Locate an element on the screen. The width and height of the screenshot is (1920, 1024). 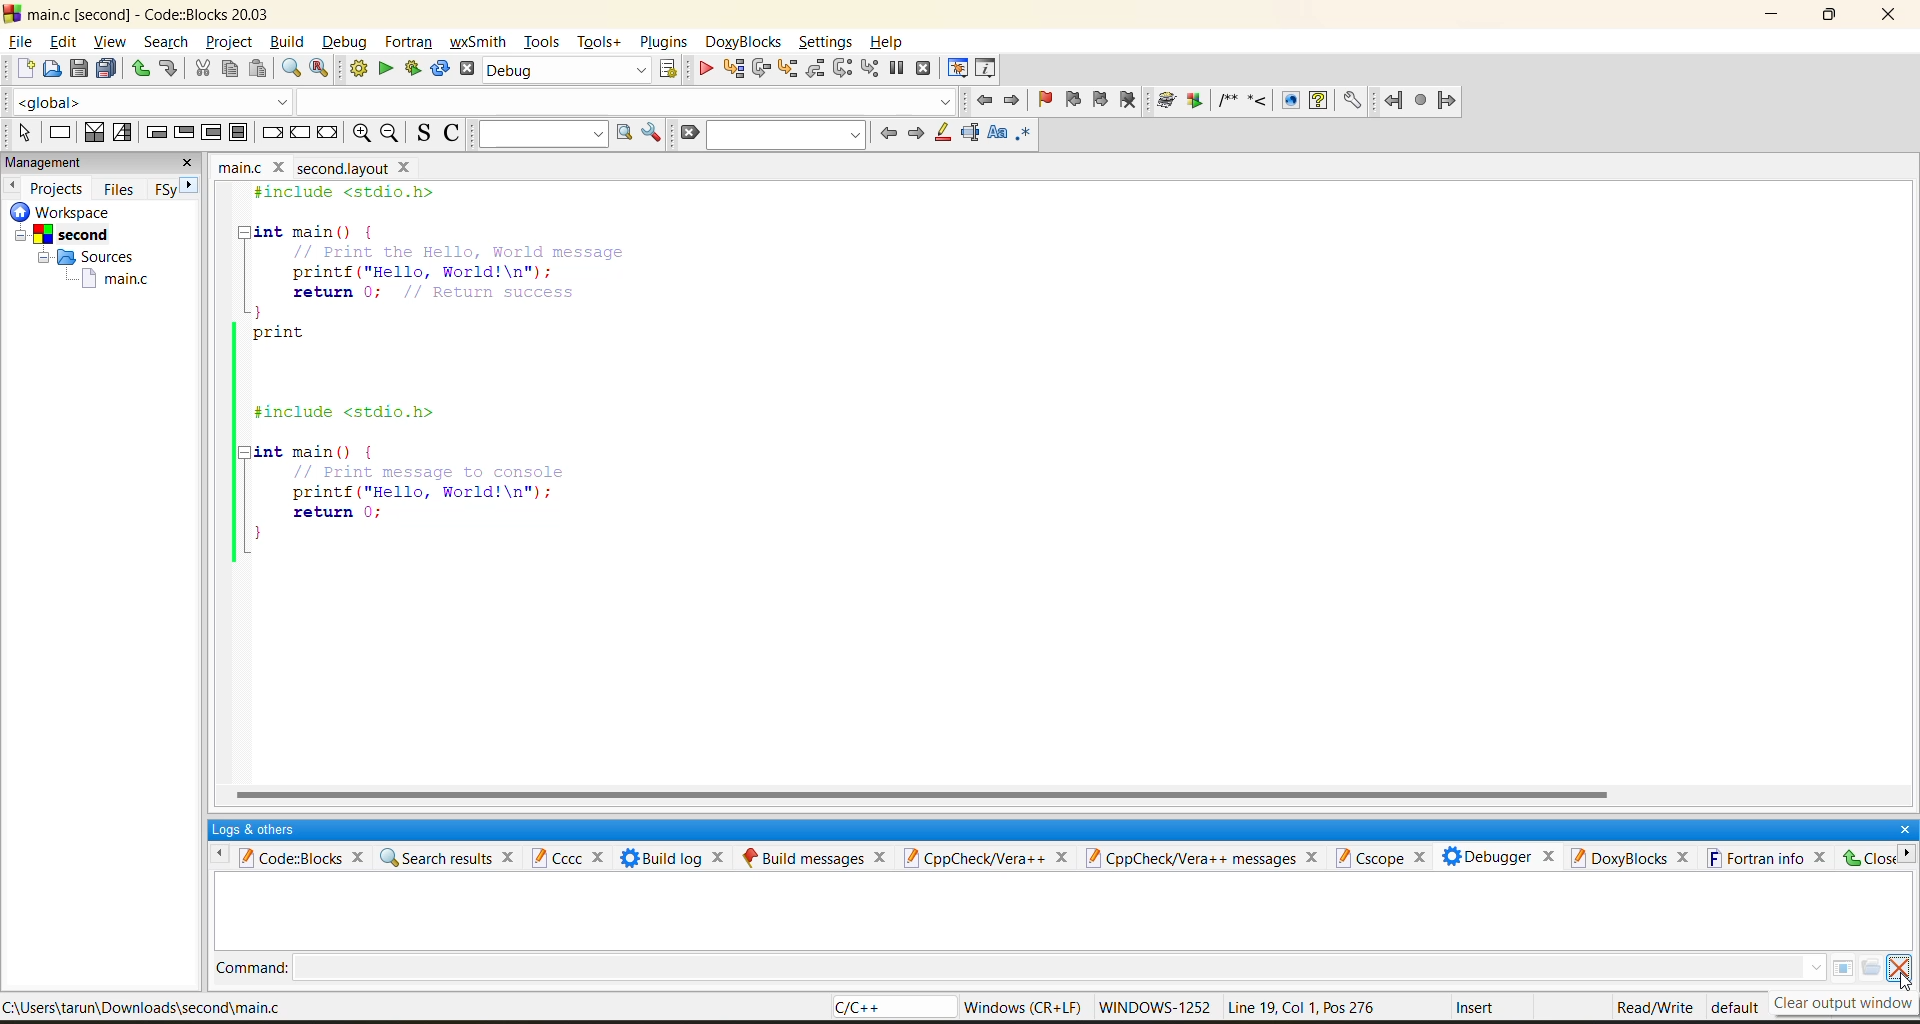
open is located at coordinates (51, 68).